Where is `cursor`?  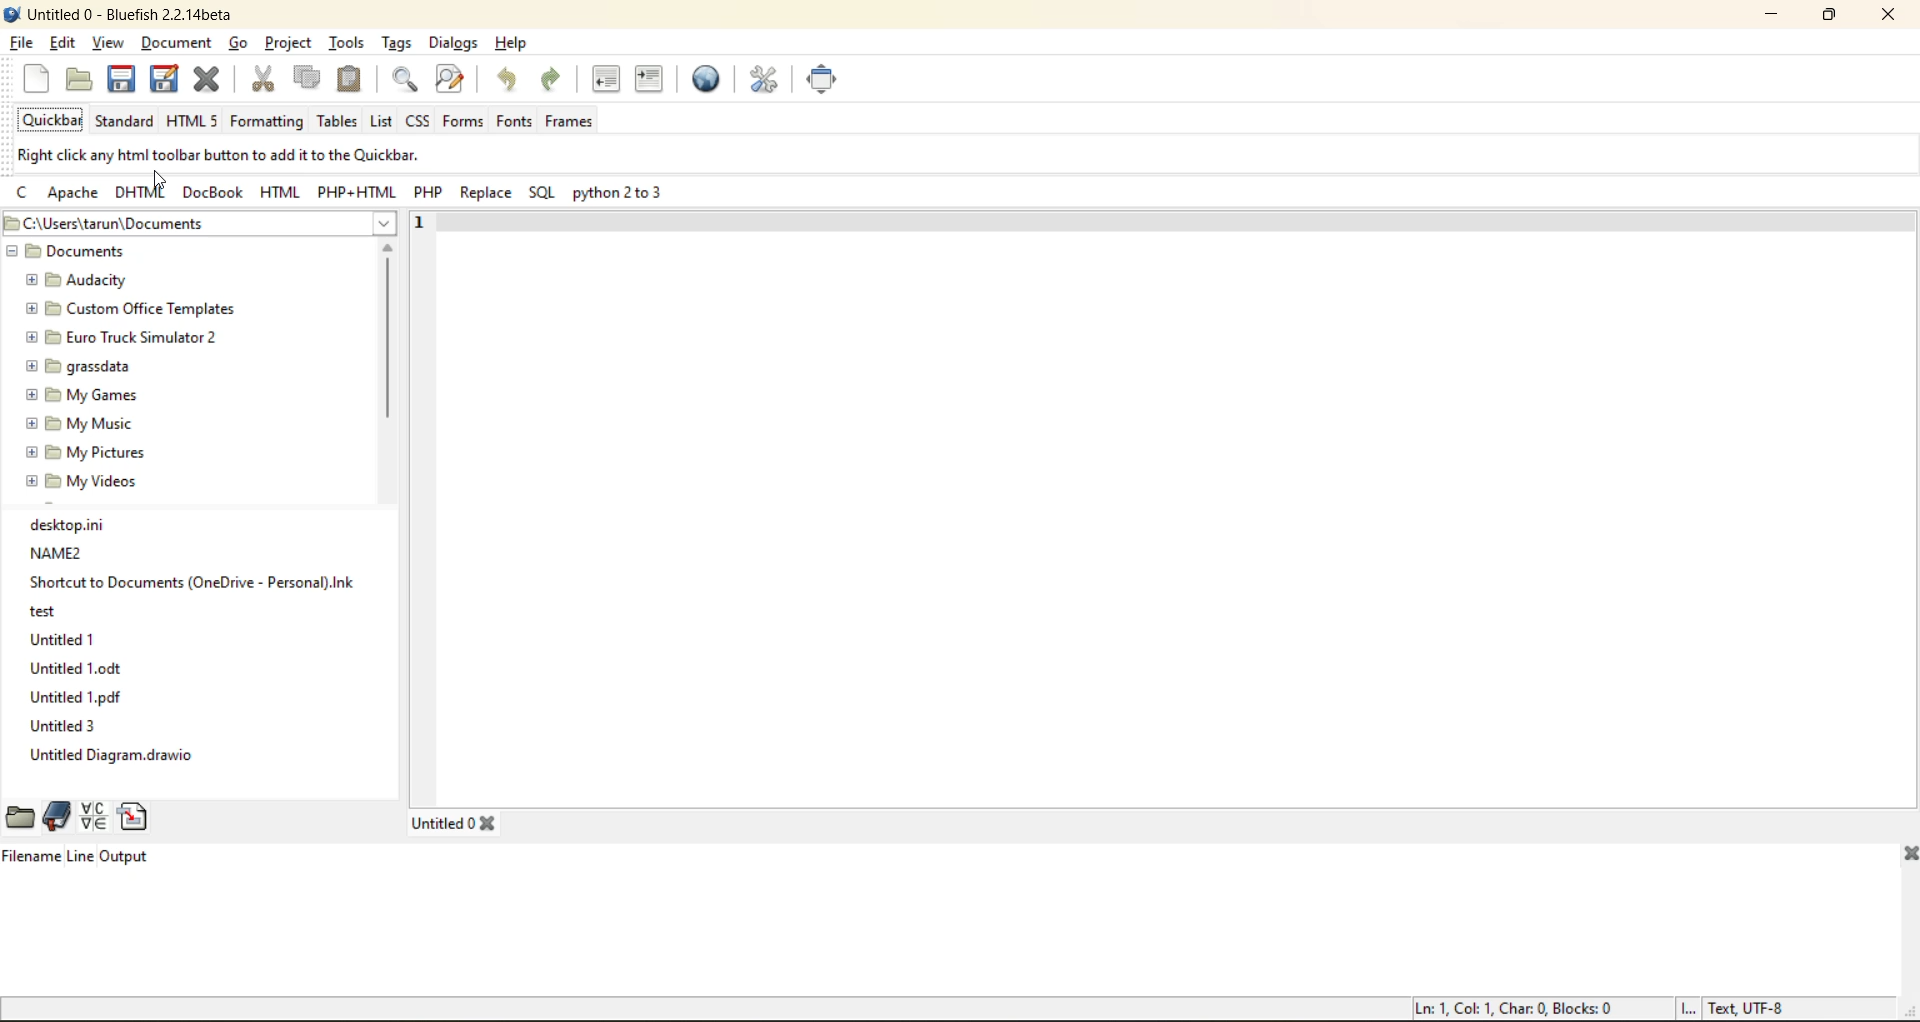 cursor is located at coordinates (160, 180).